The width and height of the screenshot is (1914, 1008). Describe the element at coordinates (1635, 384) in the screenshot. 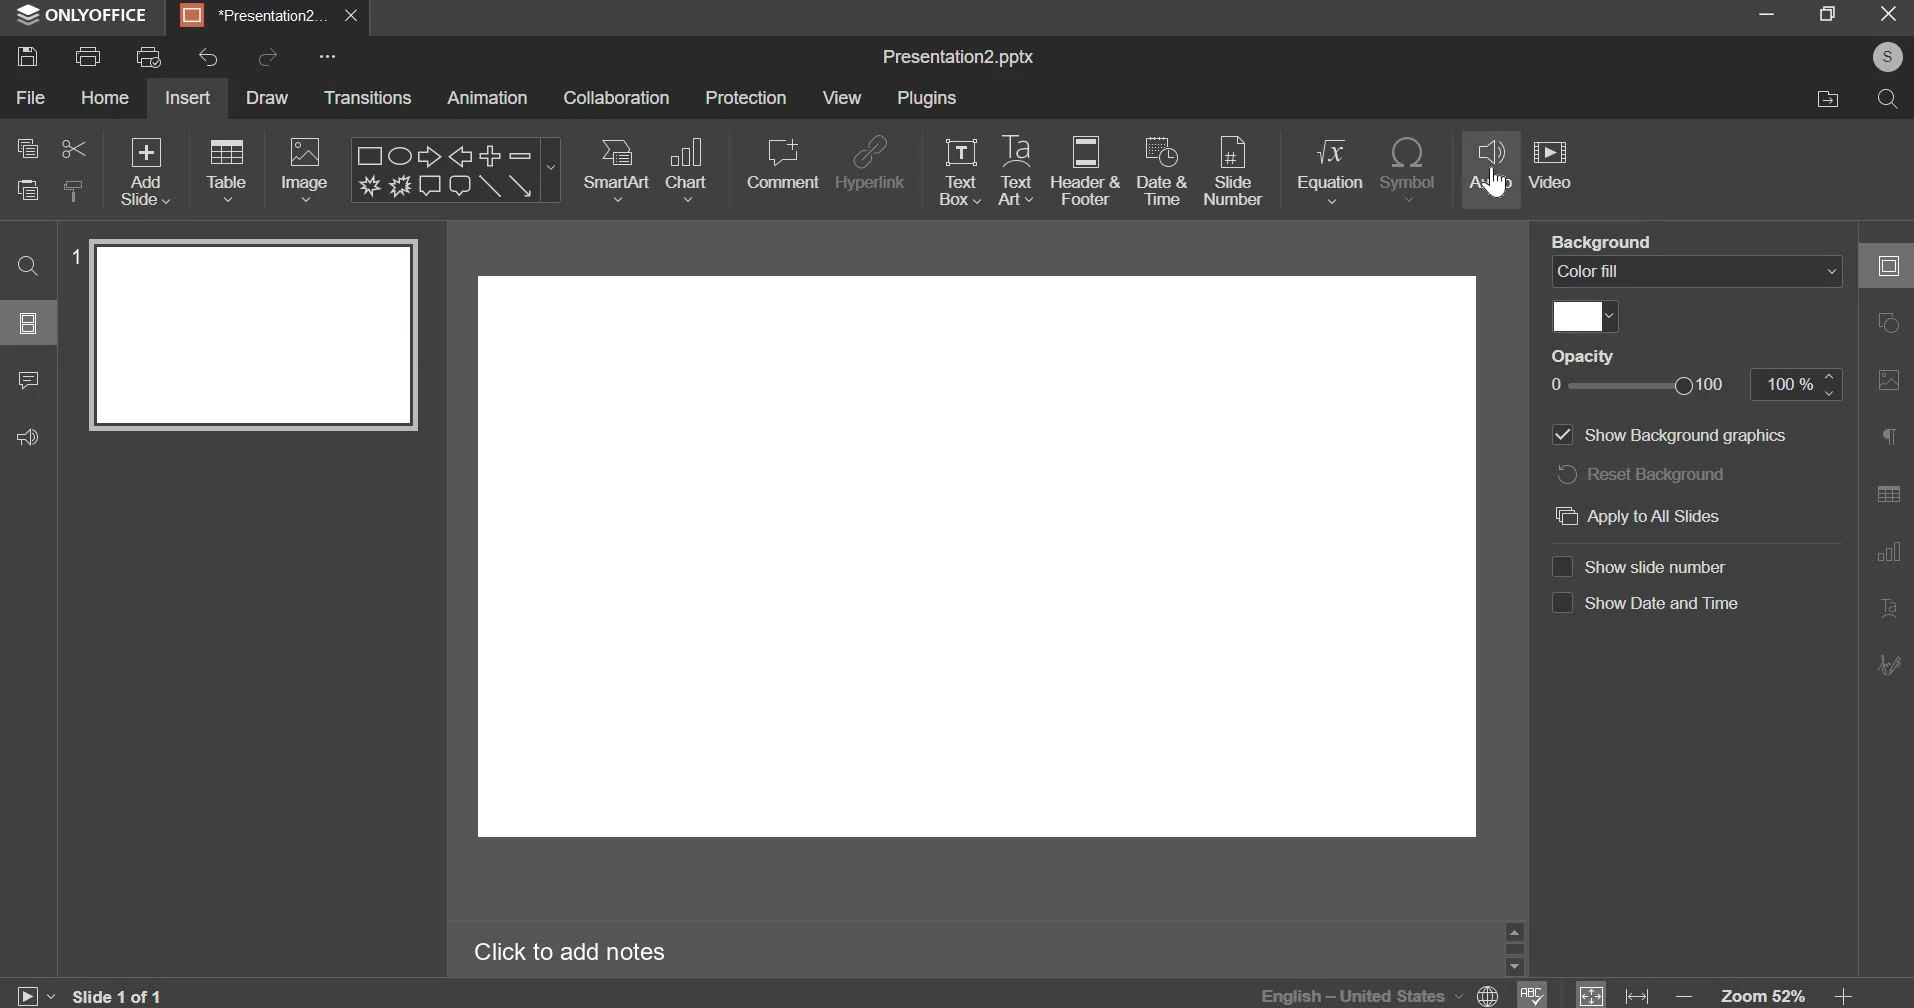

I see `slider from 0 to 100` at that location.